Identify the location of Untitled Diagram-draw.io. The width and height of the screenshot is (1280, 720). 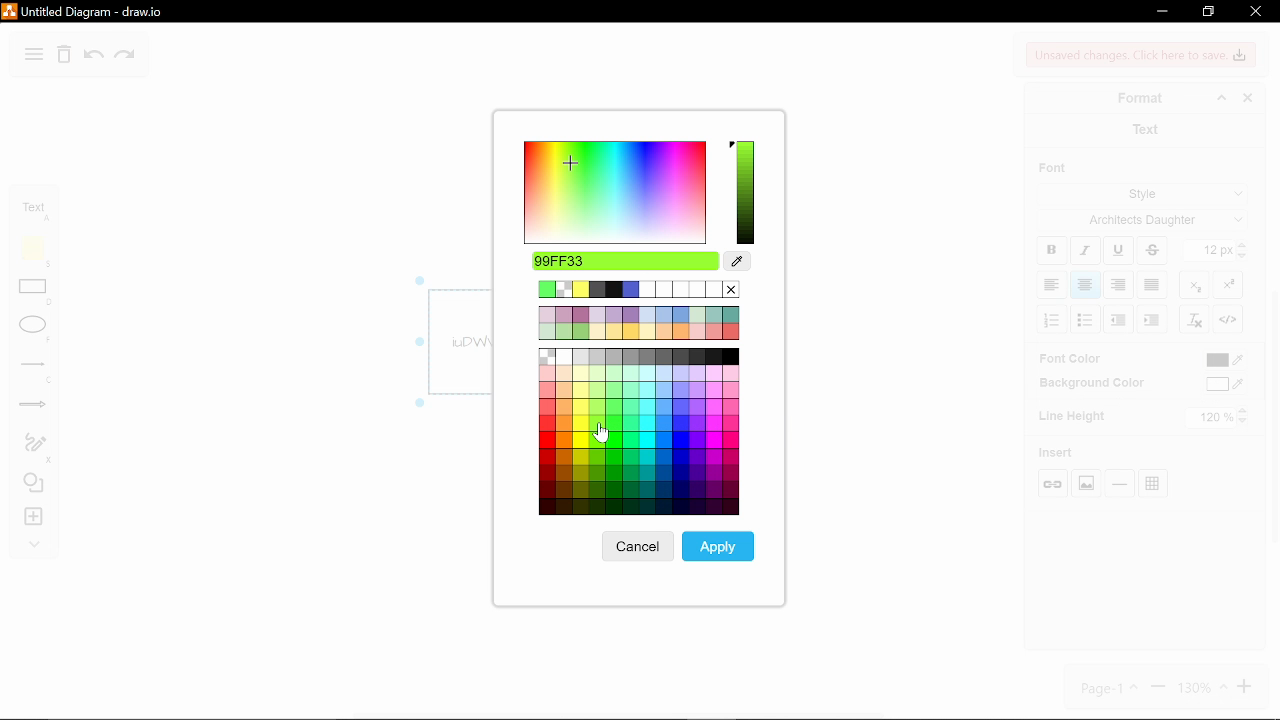
(86, 11).